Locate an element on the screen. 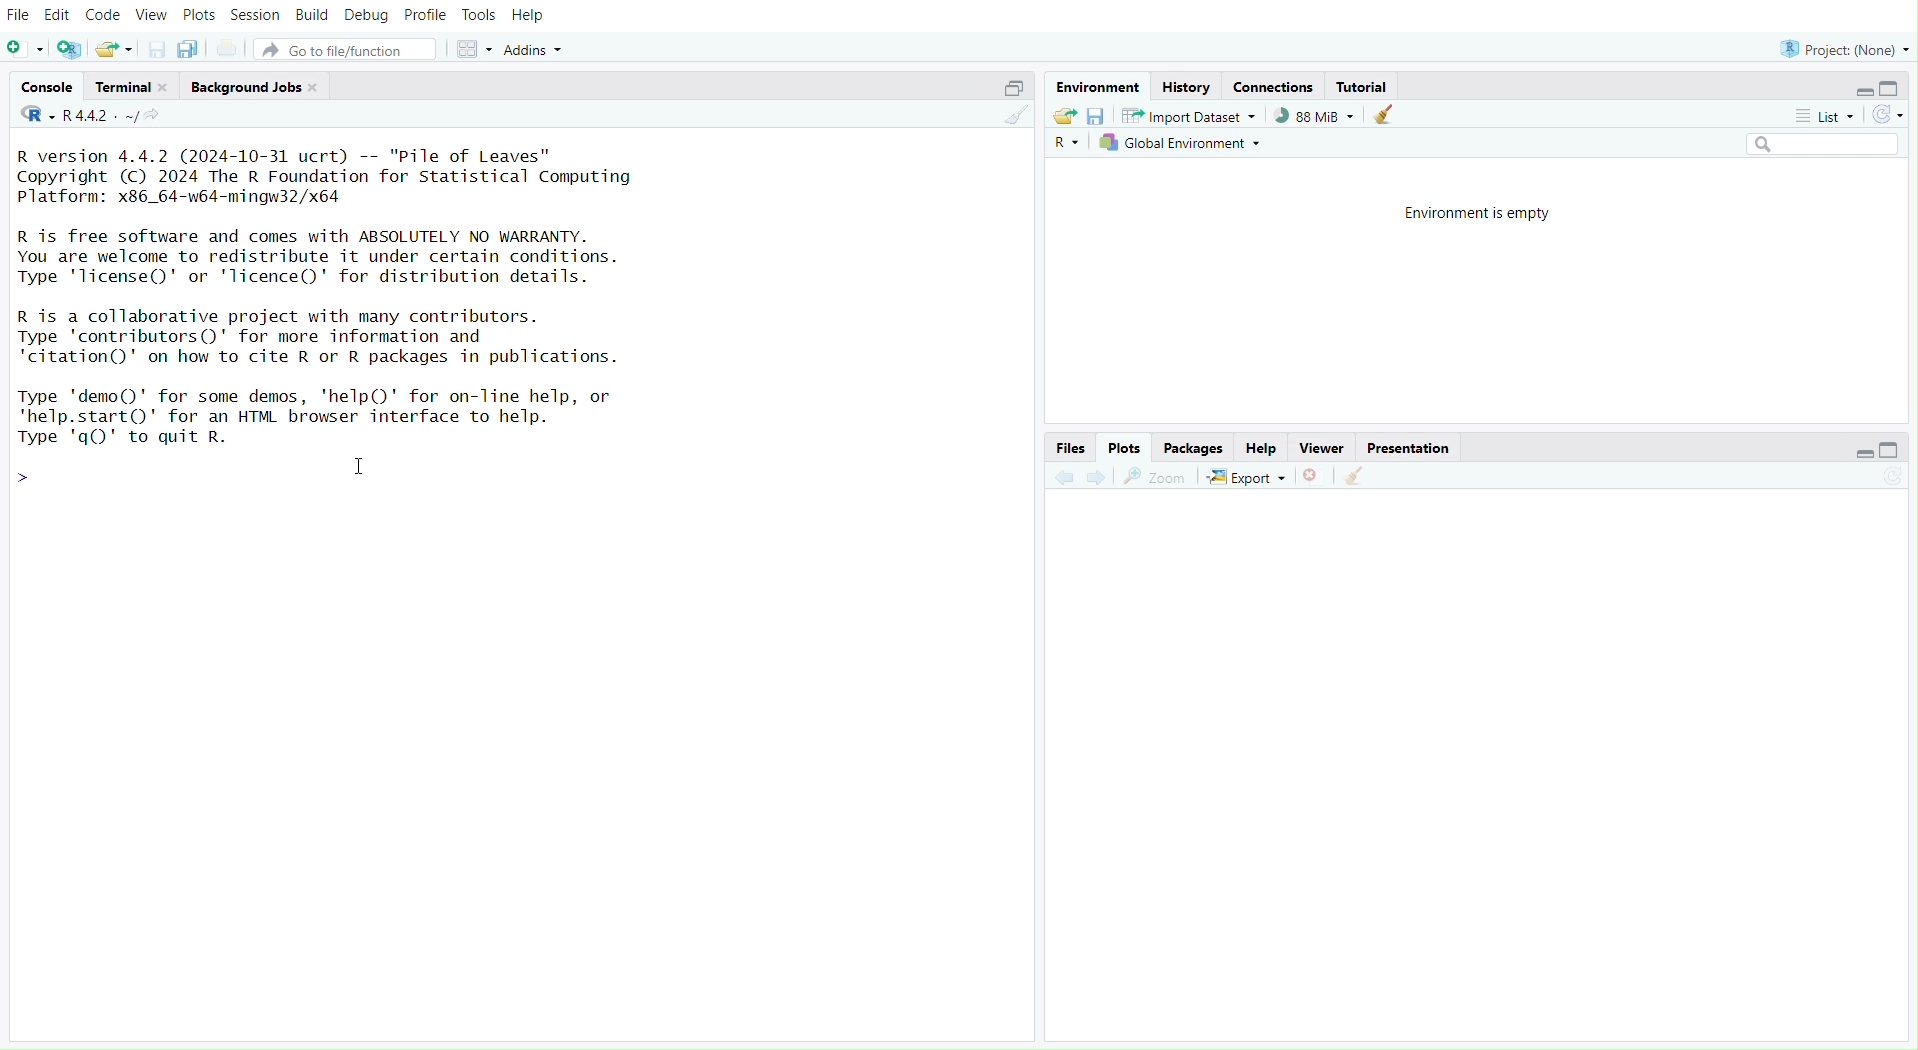  Zoom is located at coordinates (1154, 476).